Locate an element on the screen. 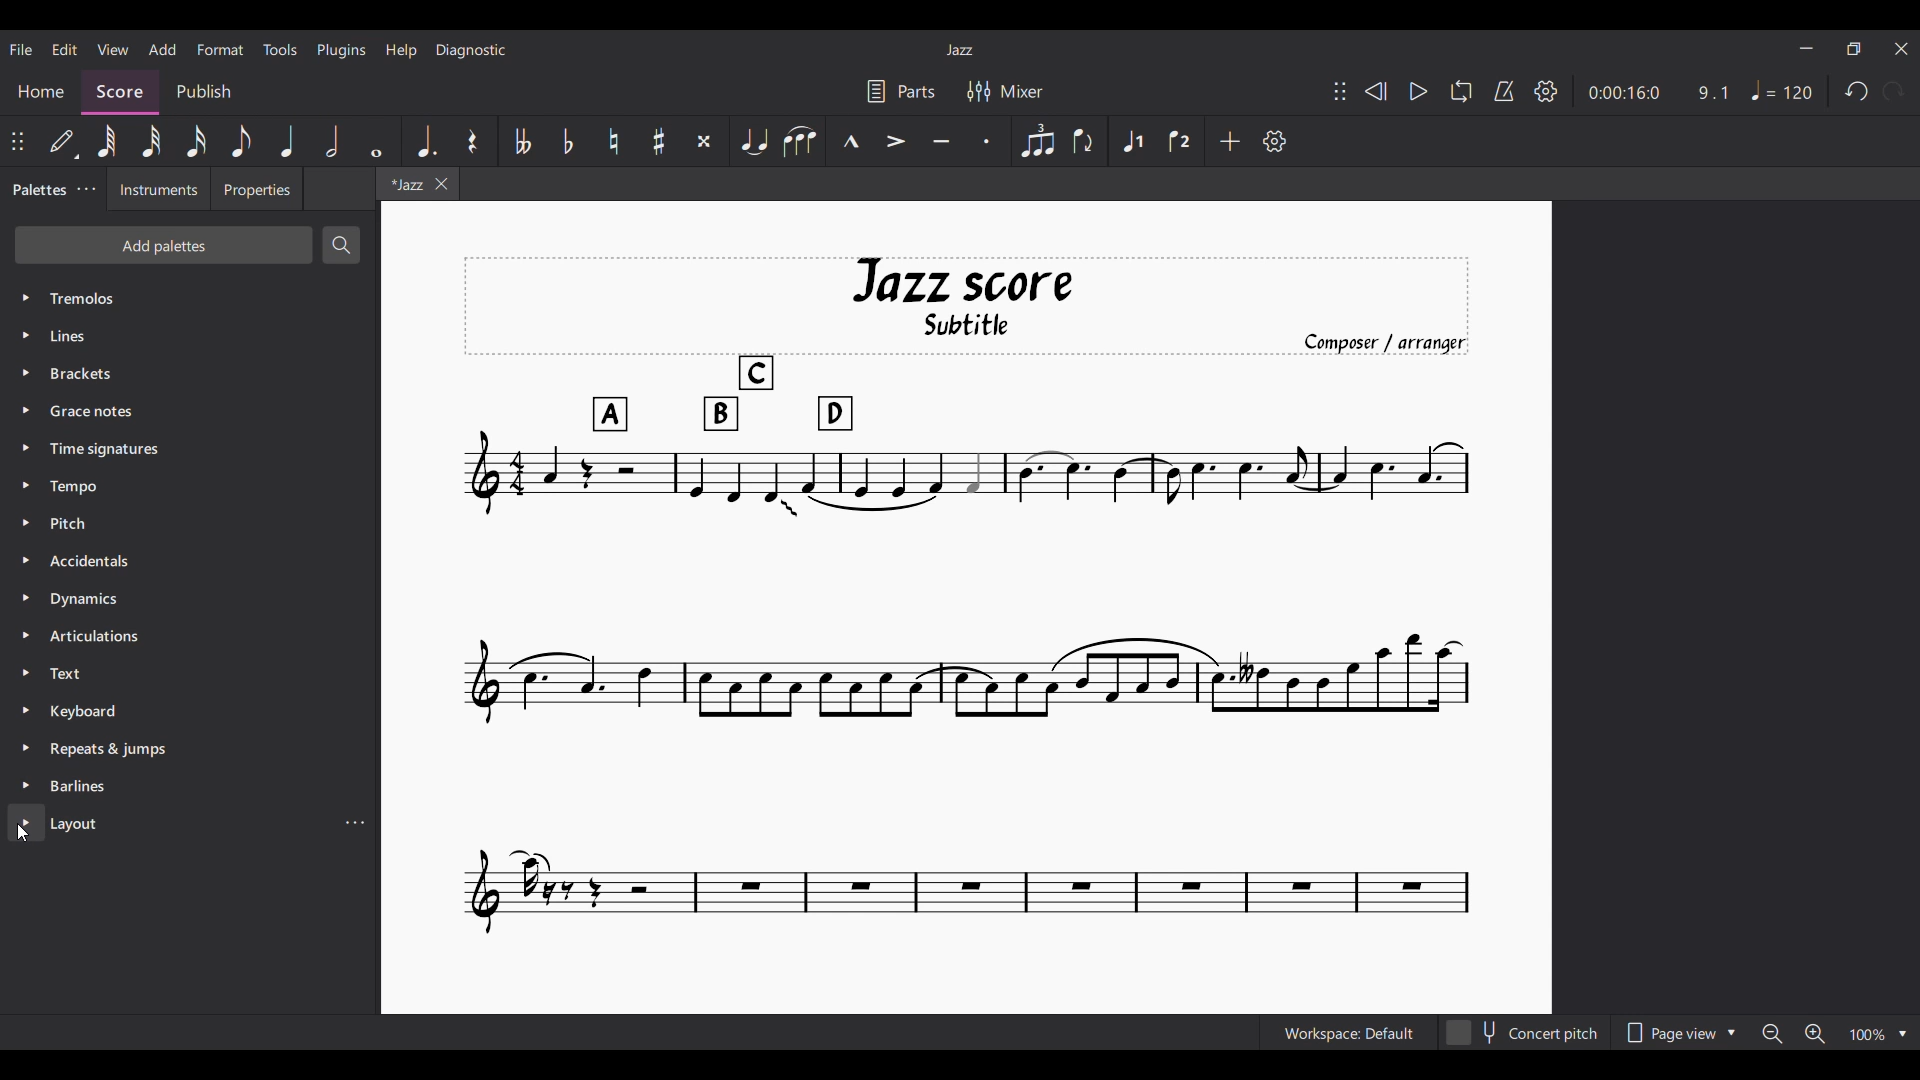 The width and height of the screenshot is (1920, 1080). Change position is located at coordinates (1340, 91).